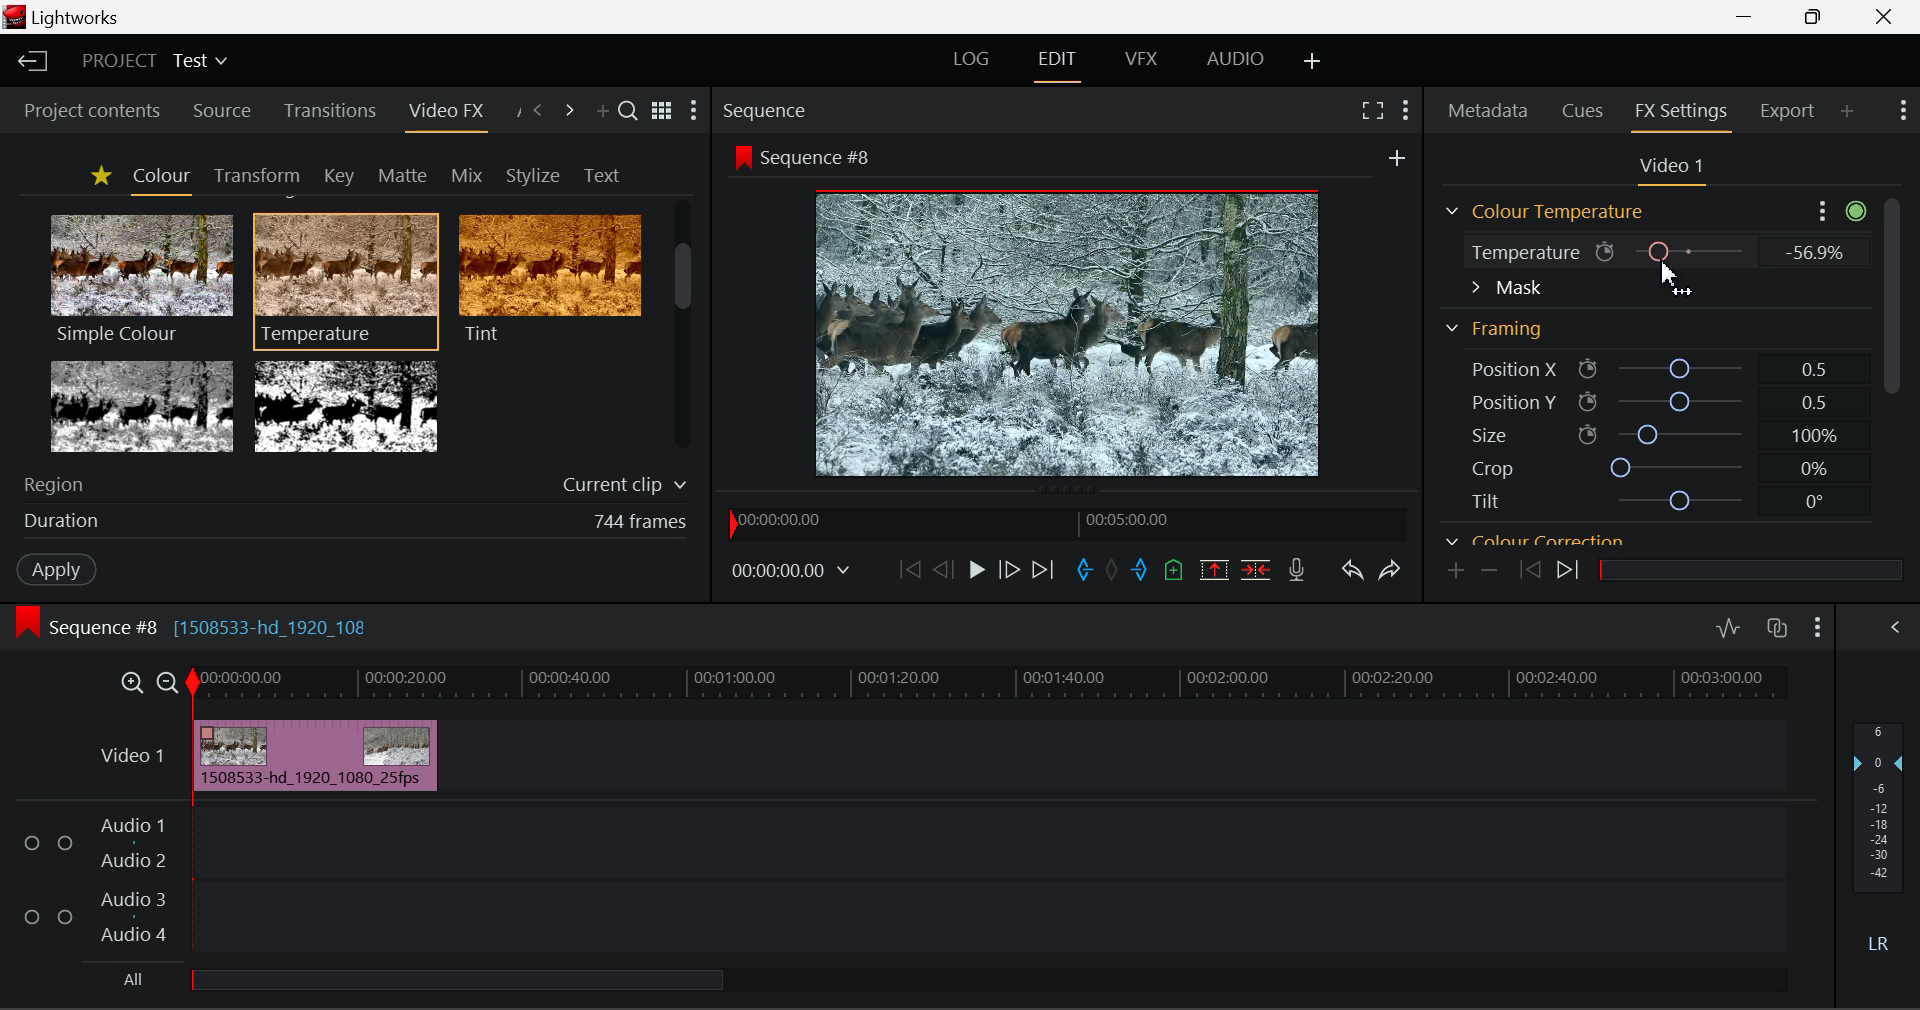 The width and height of the screenshot is (1920, 1010). I want to click on Add Panel, so click(1846, 117).